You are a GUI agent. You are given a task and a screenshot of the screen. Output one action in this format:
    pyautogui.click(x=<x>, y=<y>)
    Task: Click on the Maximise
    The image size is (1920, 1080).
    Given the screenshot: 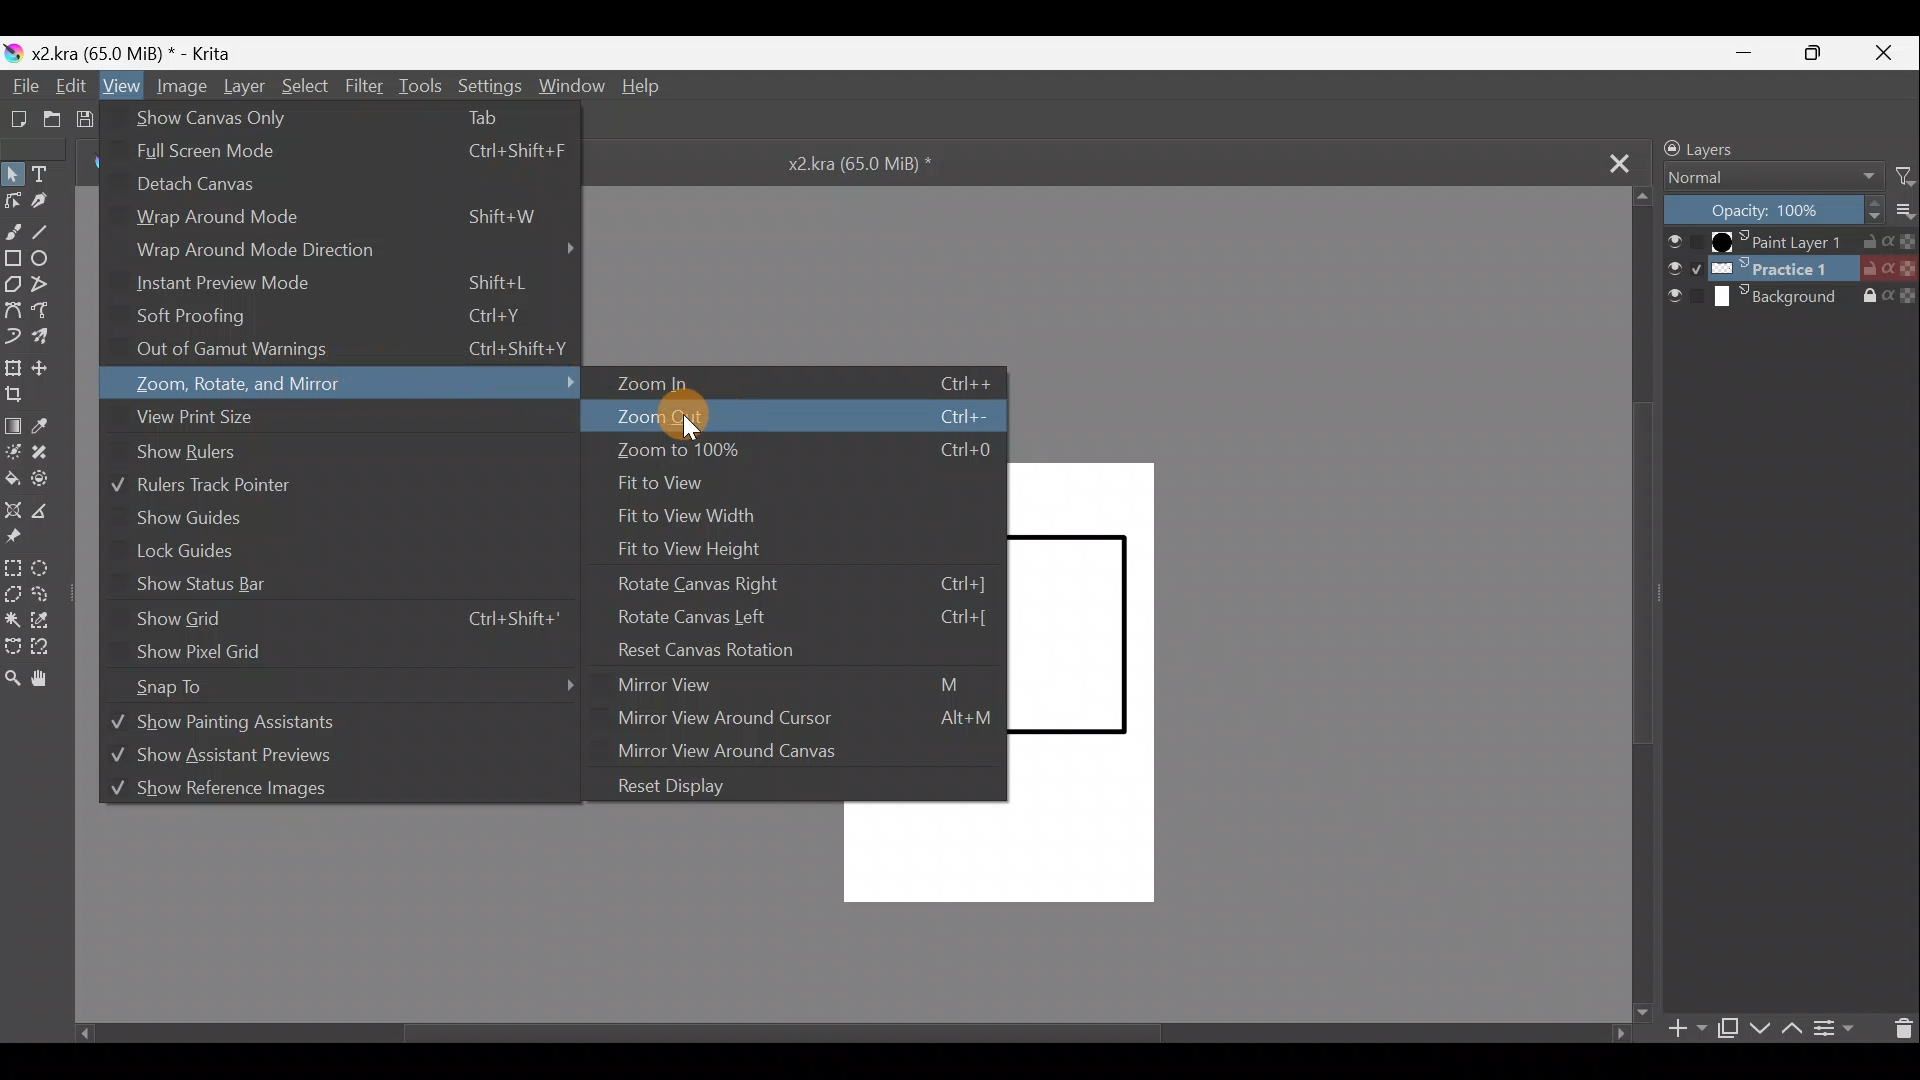 What is the action you would take?
    pyautogui.click(x=1821, y=53)
    